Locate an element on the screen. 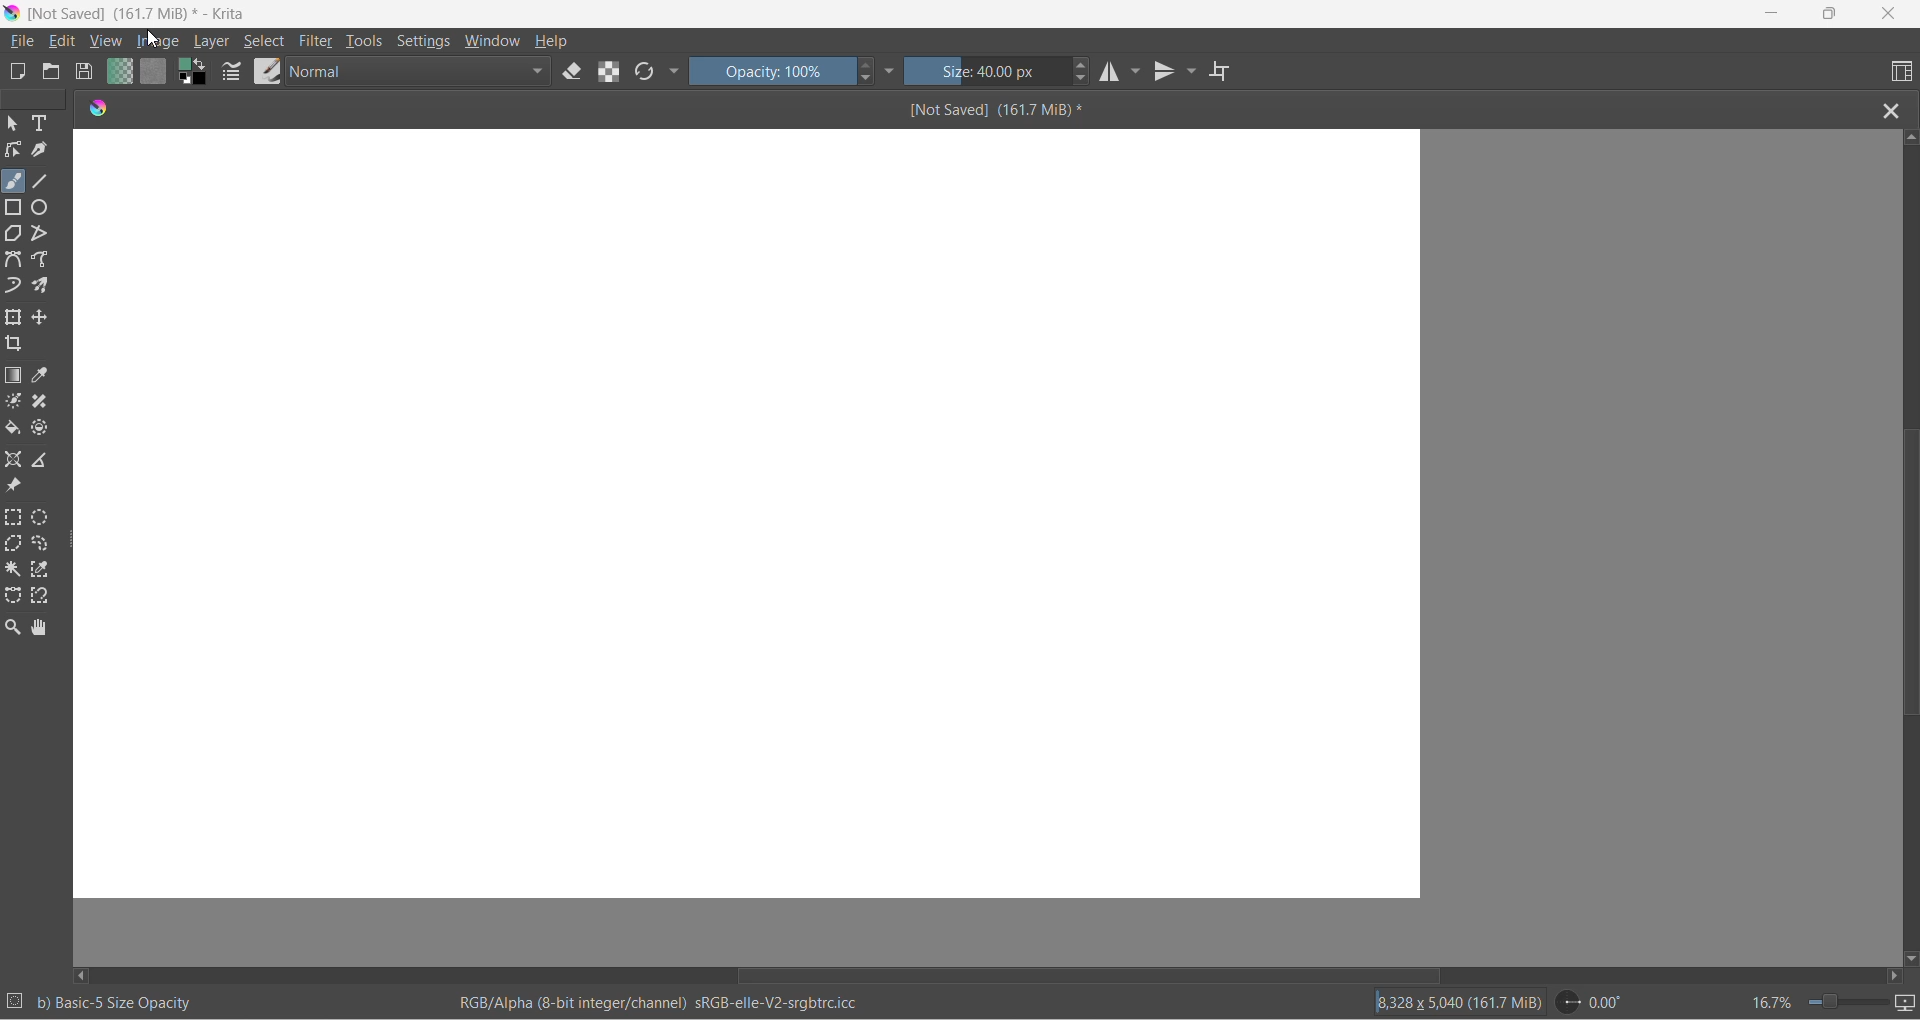  smart patch tool is located at coordinates (46, 403).